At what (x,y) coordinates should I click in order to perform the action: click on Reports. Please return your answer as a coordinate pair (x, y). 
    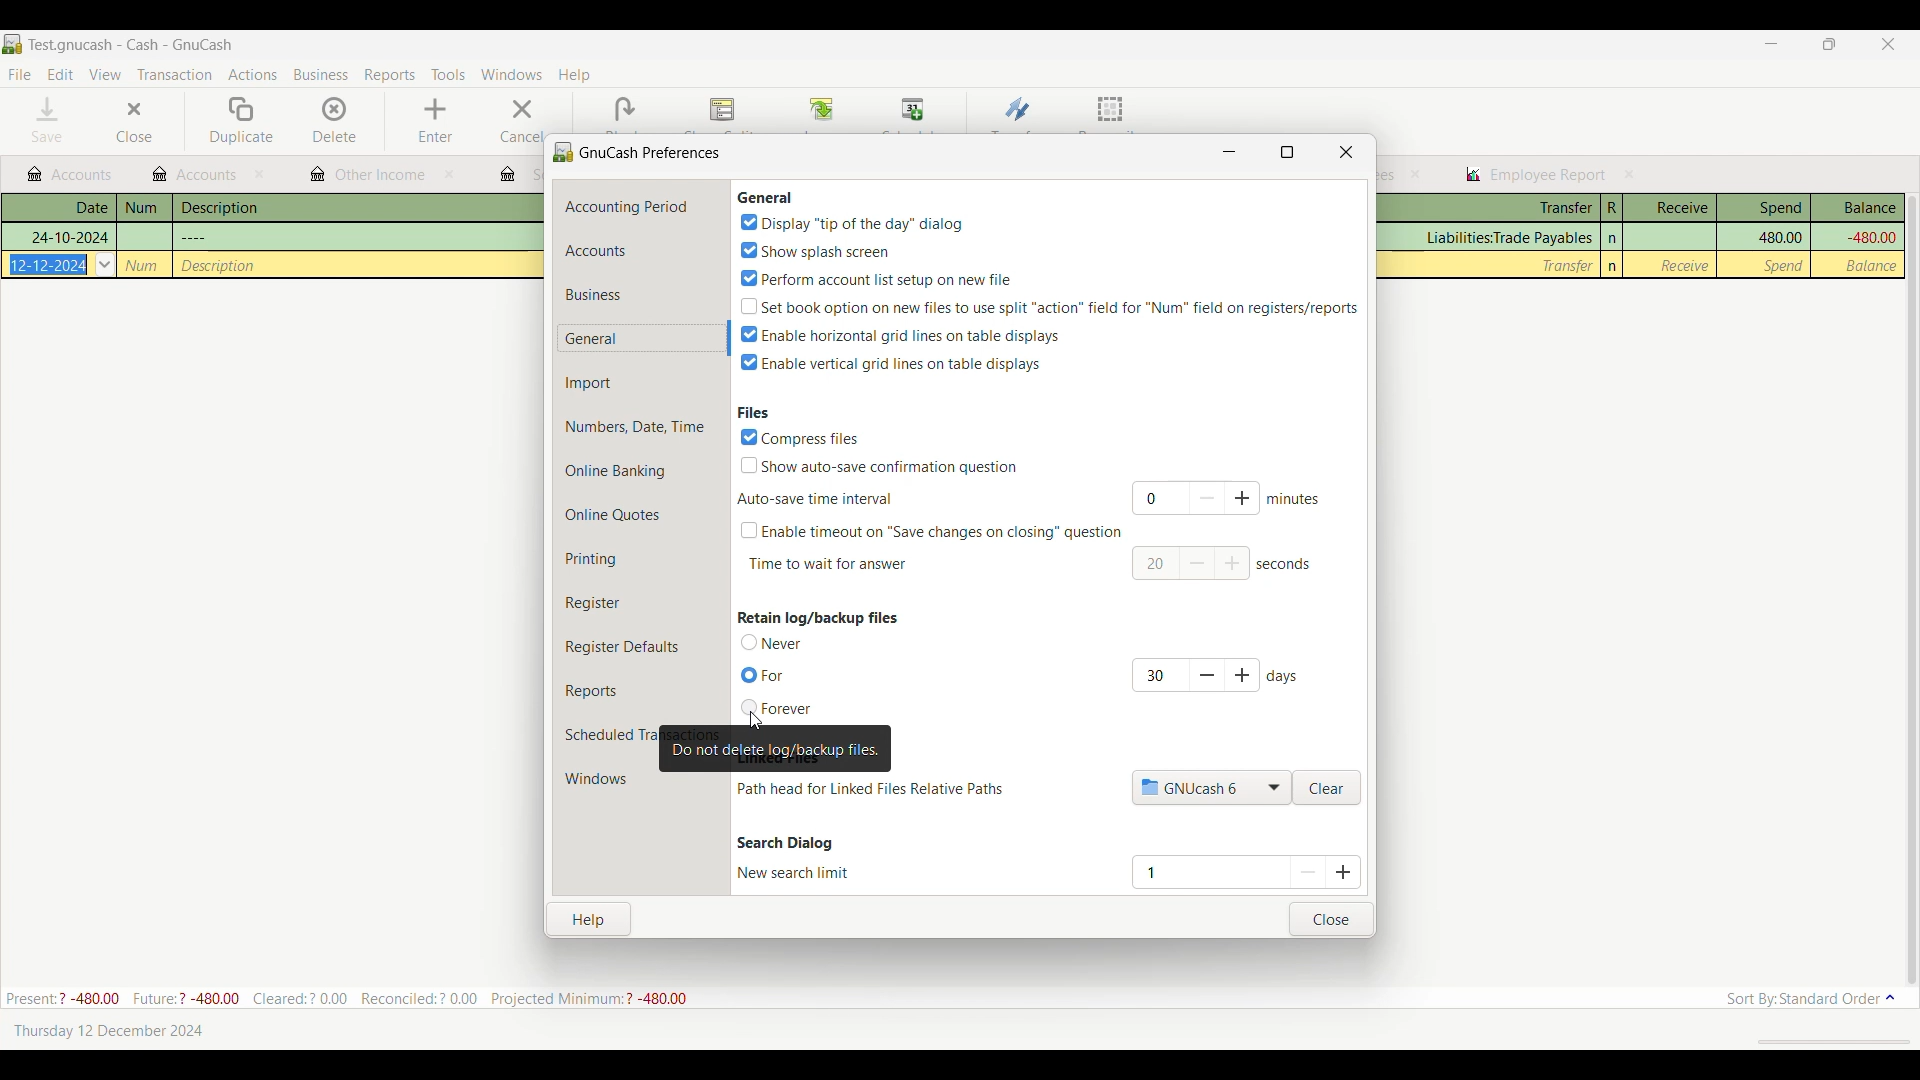
    Looking at the image, I should click on (641, 691).